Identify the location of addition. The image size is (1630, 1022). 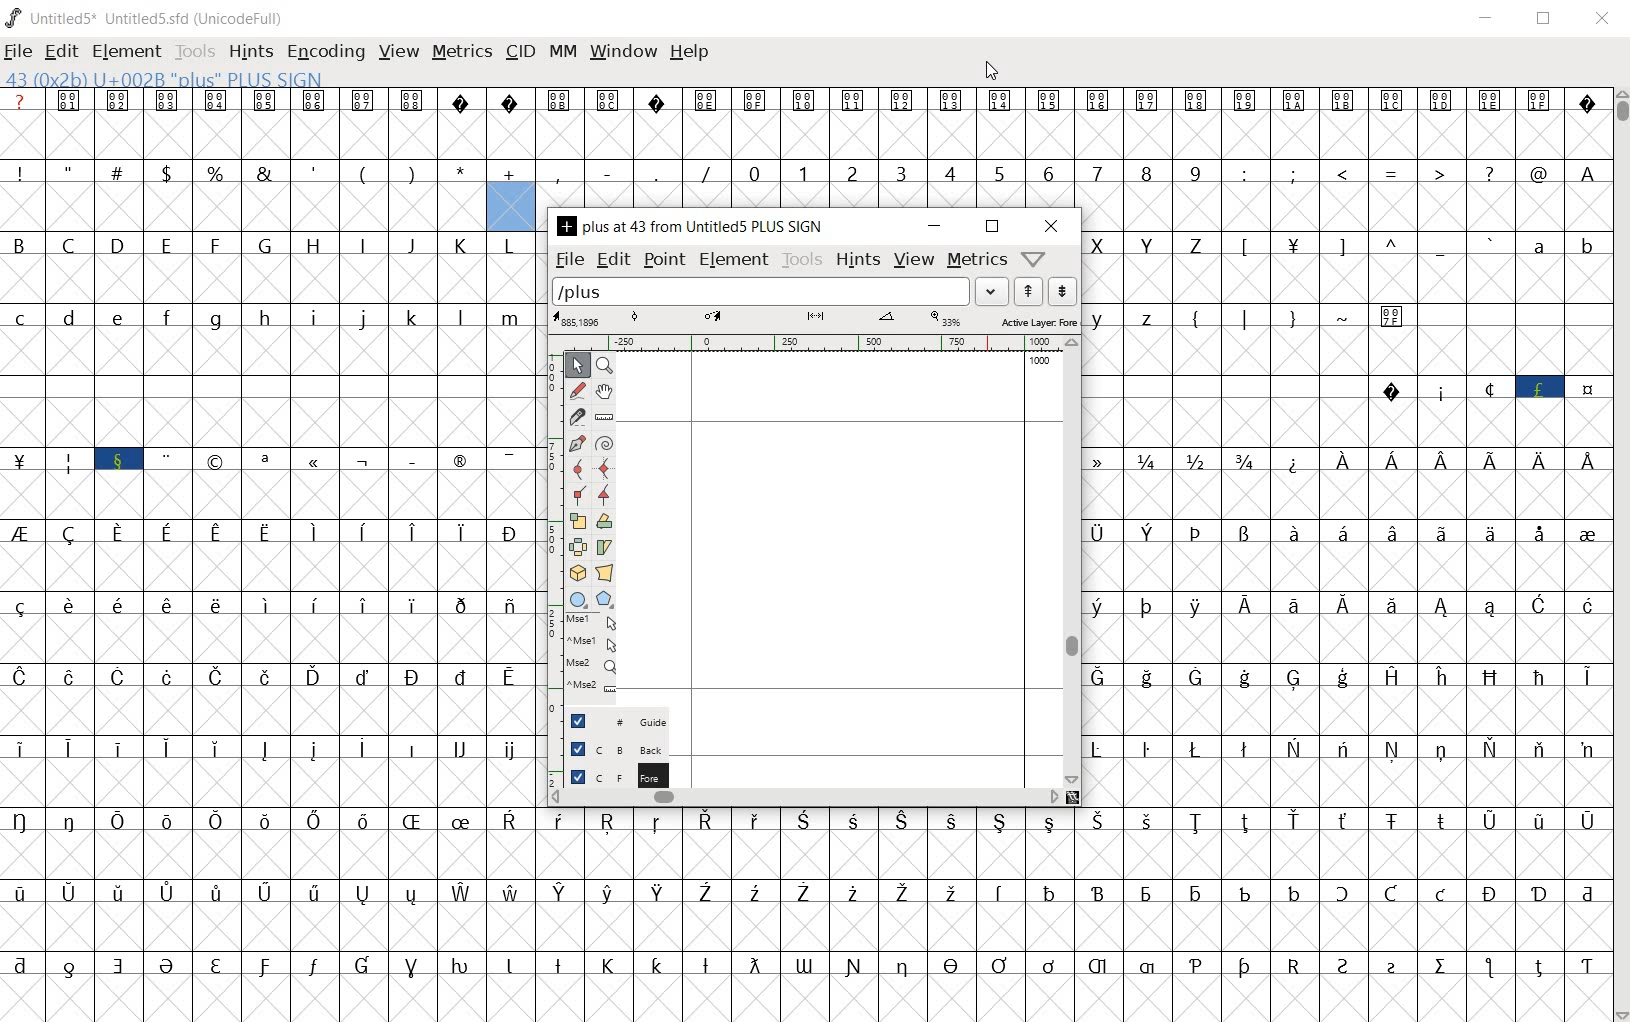
(511, 194).